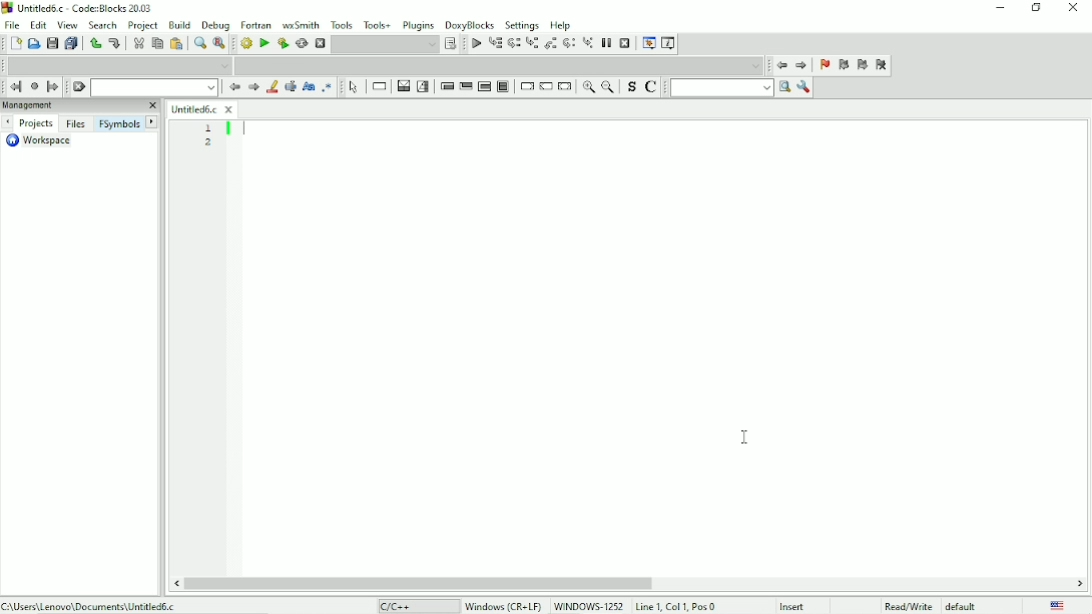 Image resolution: width=1092 pixels, height=614 pixels. What do you see at coordinates (670, 43) in the screenshot?
I see `Various info` at bounding box center [670, 43].